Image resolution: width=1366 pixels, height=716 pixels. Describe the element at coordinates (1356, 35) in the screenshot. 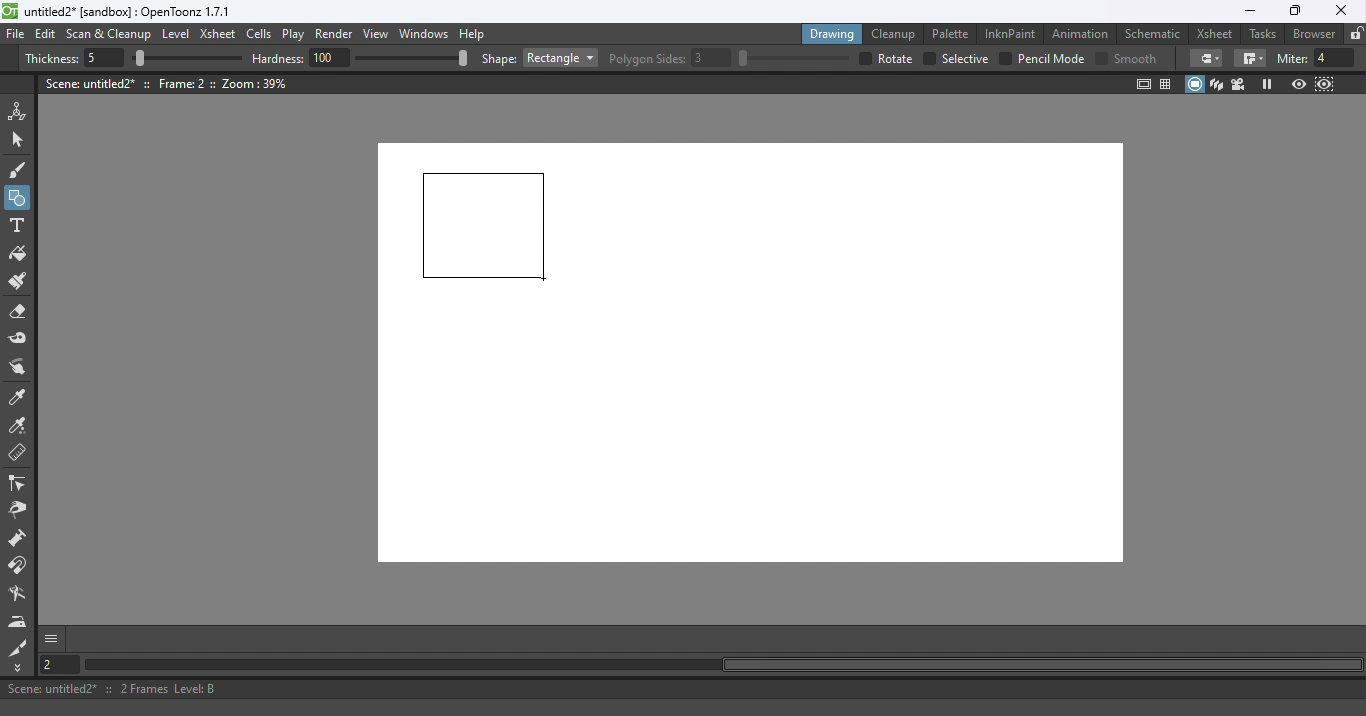

I see `Lock rooms tab` at that location.